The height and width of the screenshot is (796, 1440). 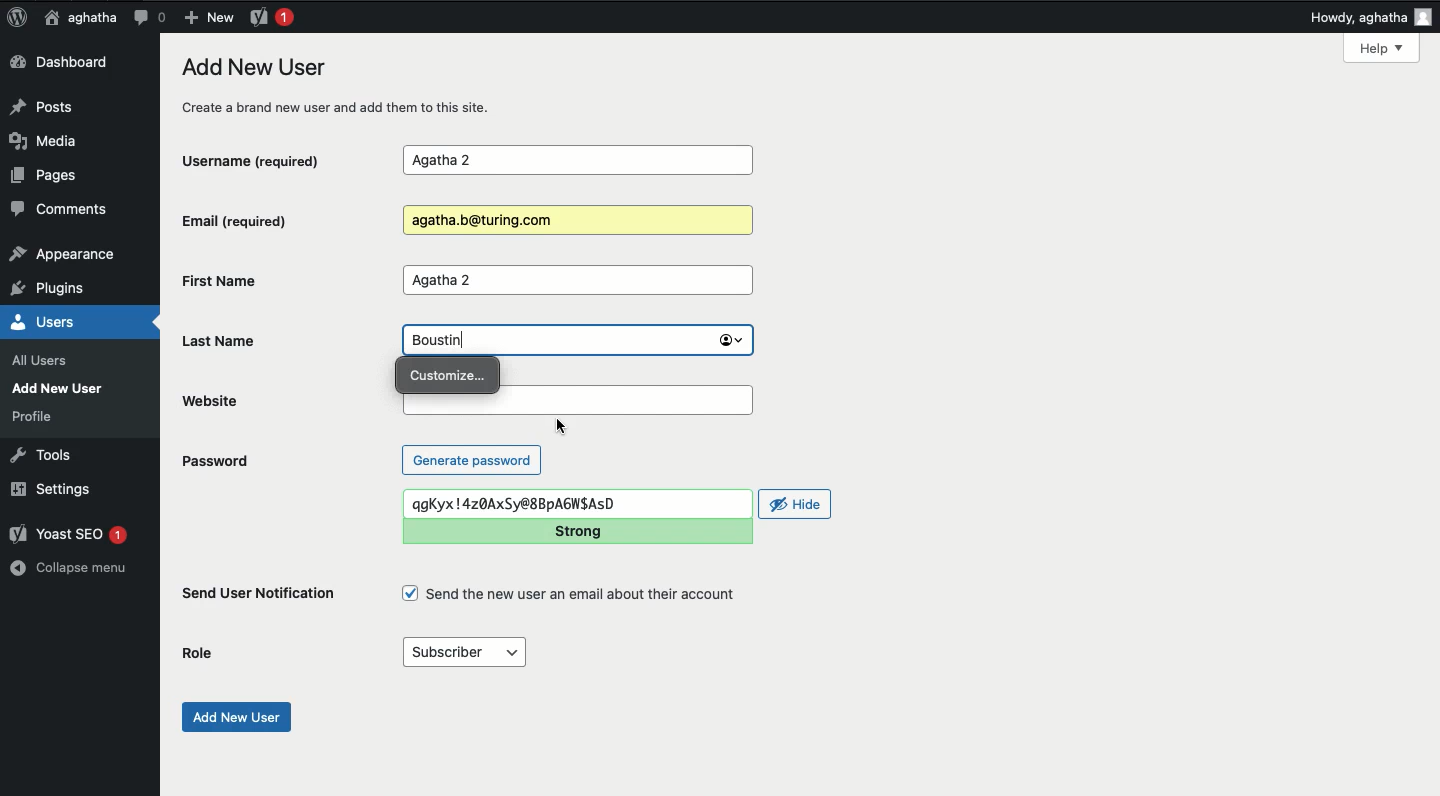 What do you see at coordinates (64, 322) in the screenshot?
I see `Users` at bounding box center [64, 322].